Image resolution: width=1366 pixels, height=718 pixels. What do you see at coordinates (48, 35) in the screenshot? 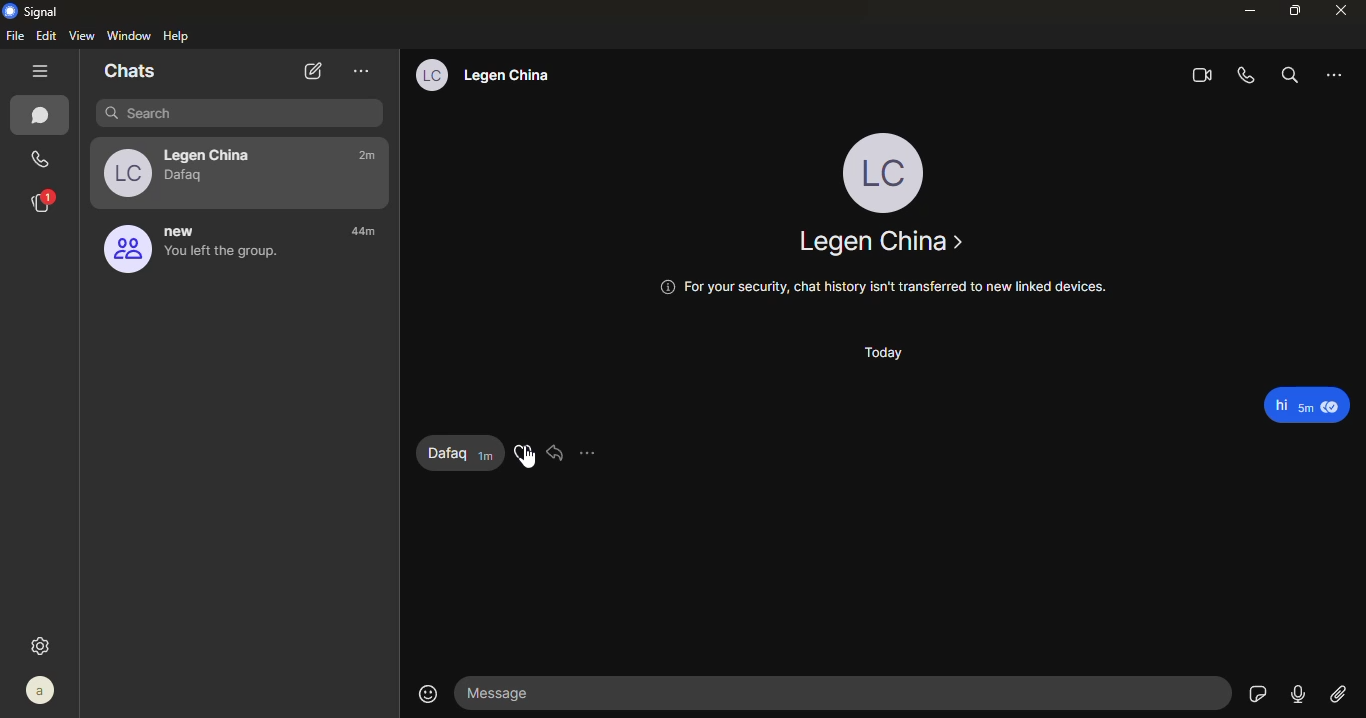
I see `edit` at bounding box center [48, 35].